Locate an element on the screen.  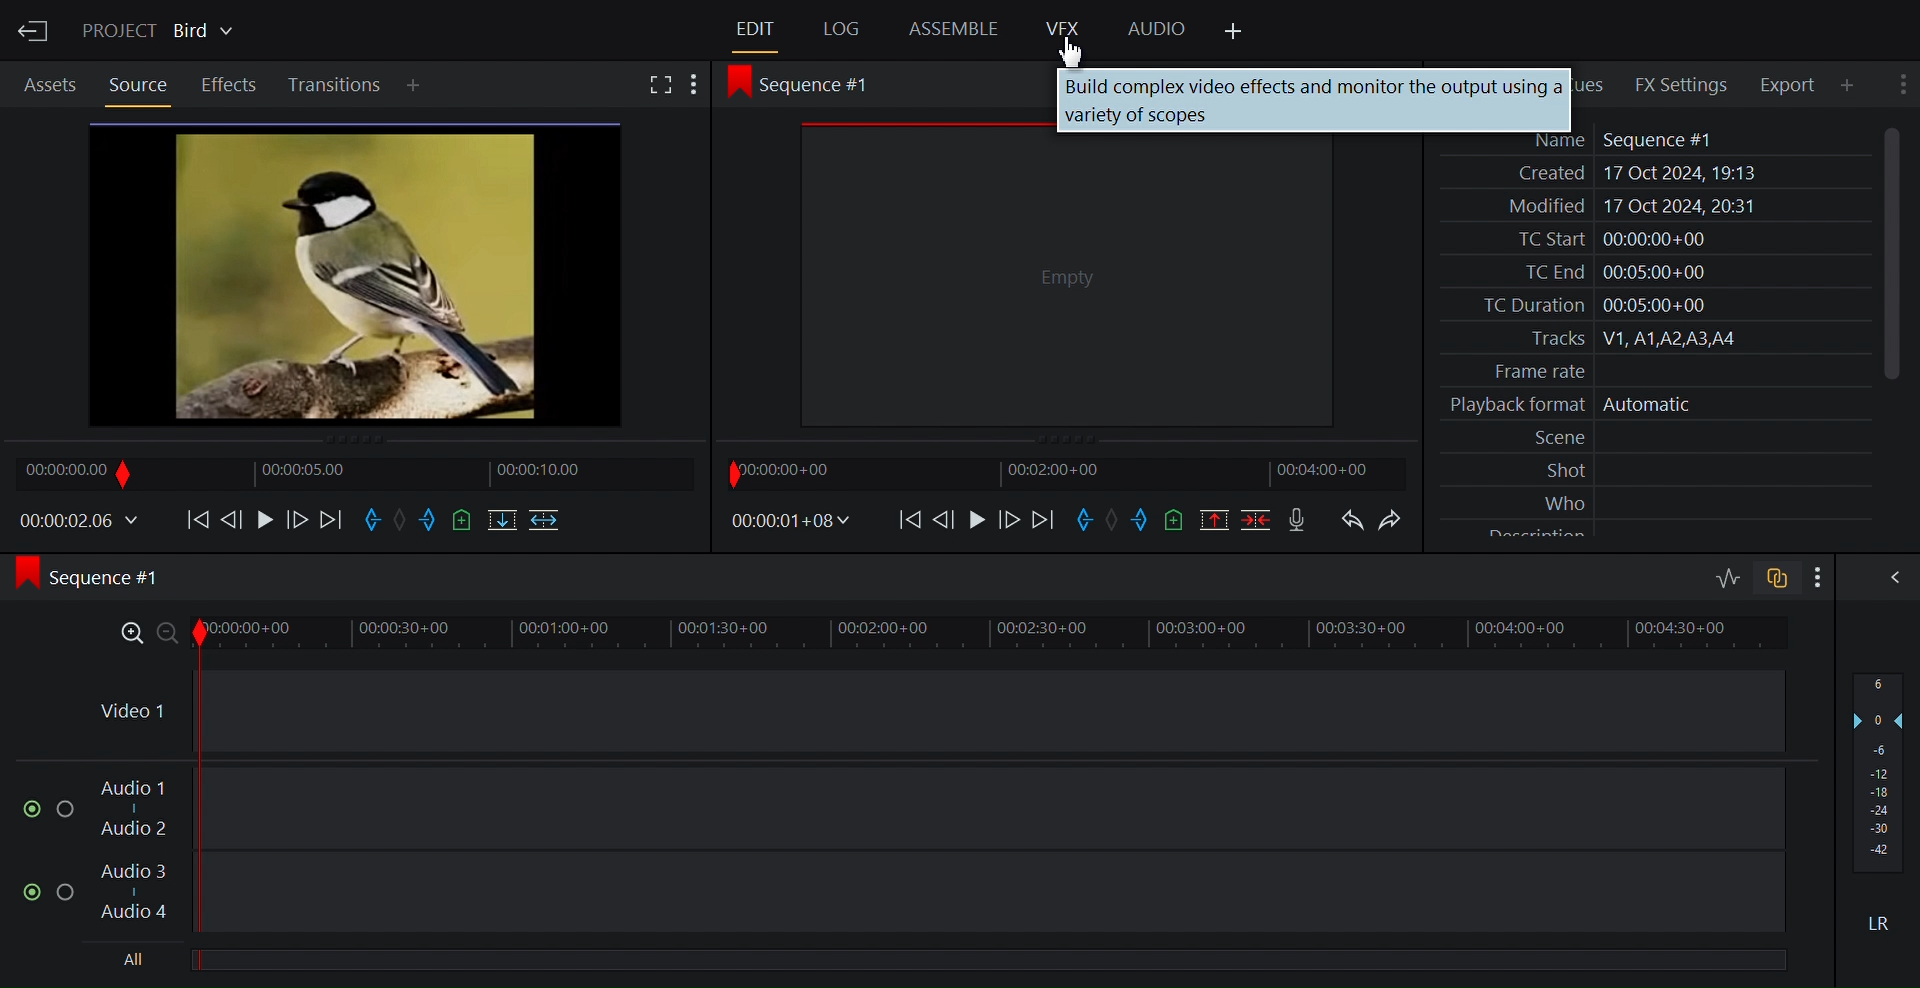
Timeline is located at coordinates (346, 471).